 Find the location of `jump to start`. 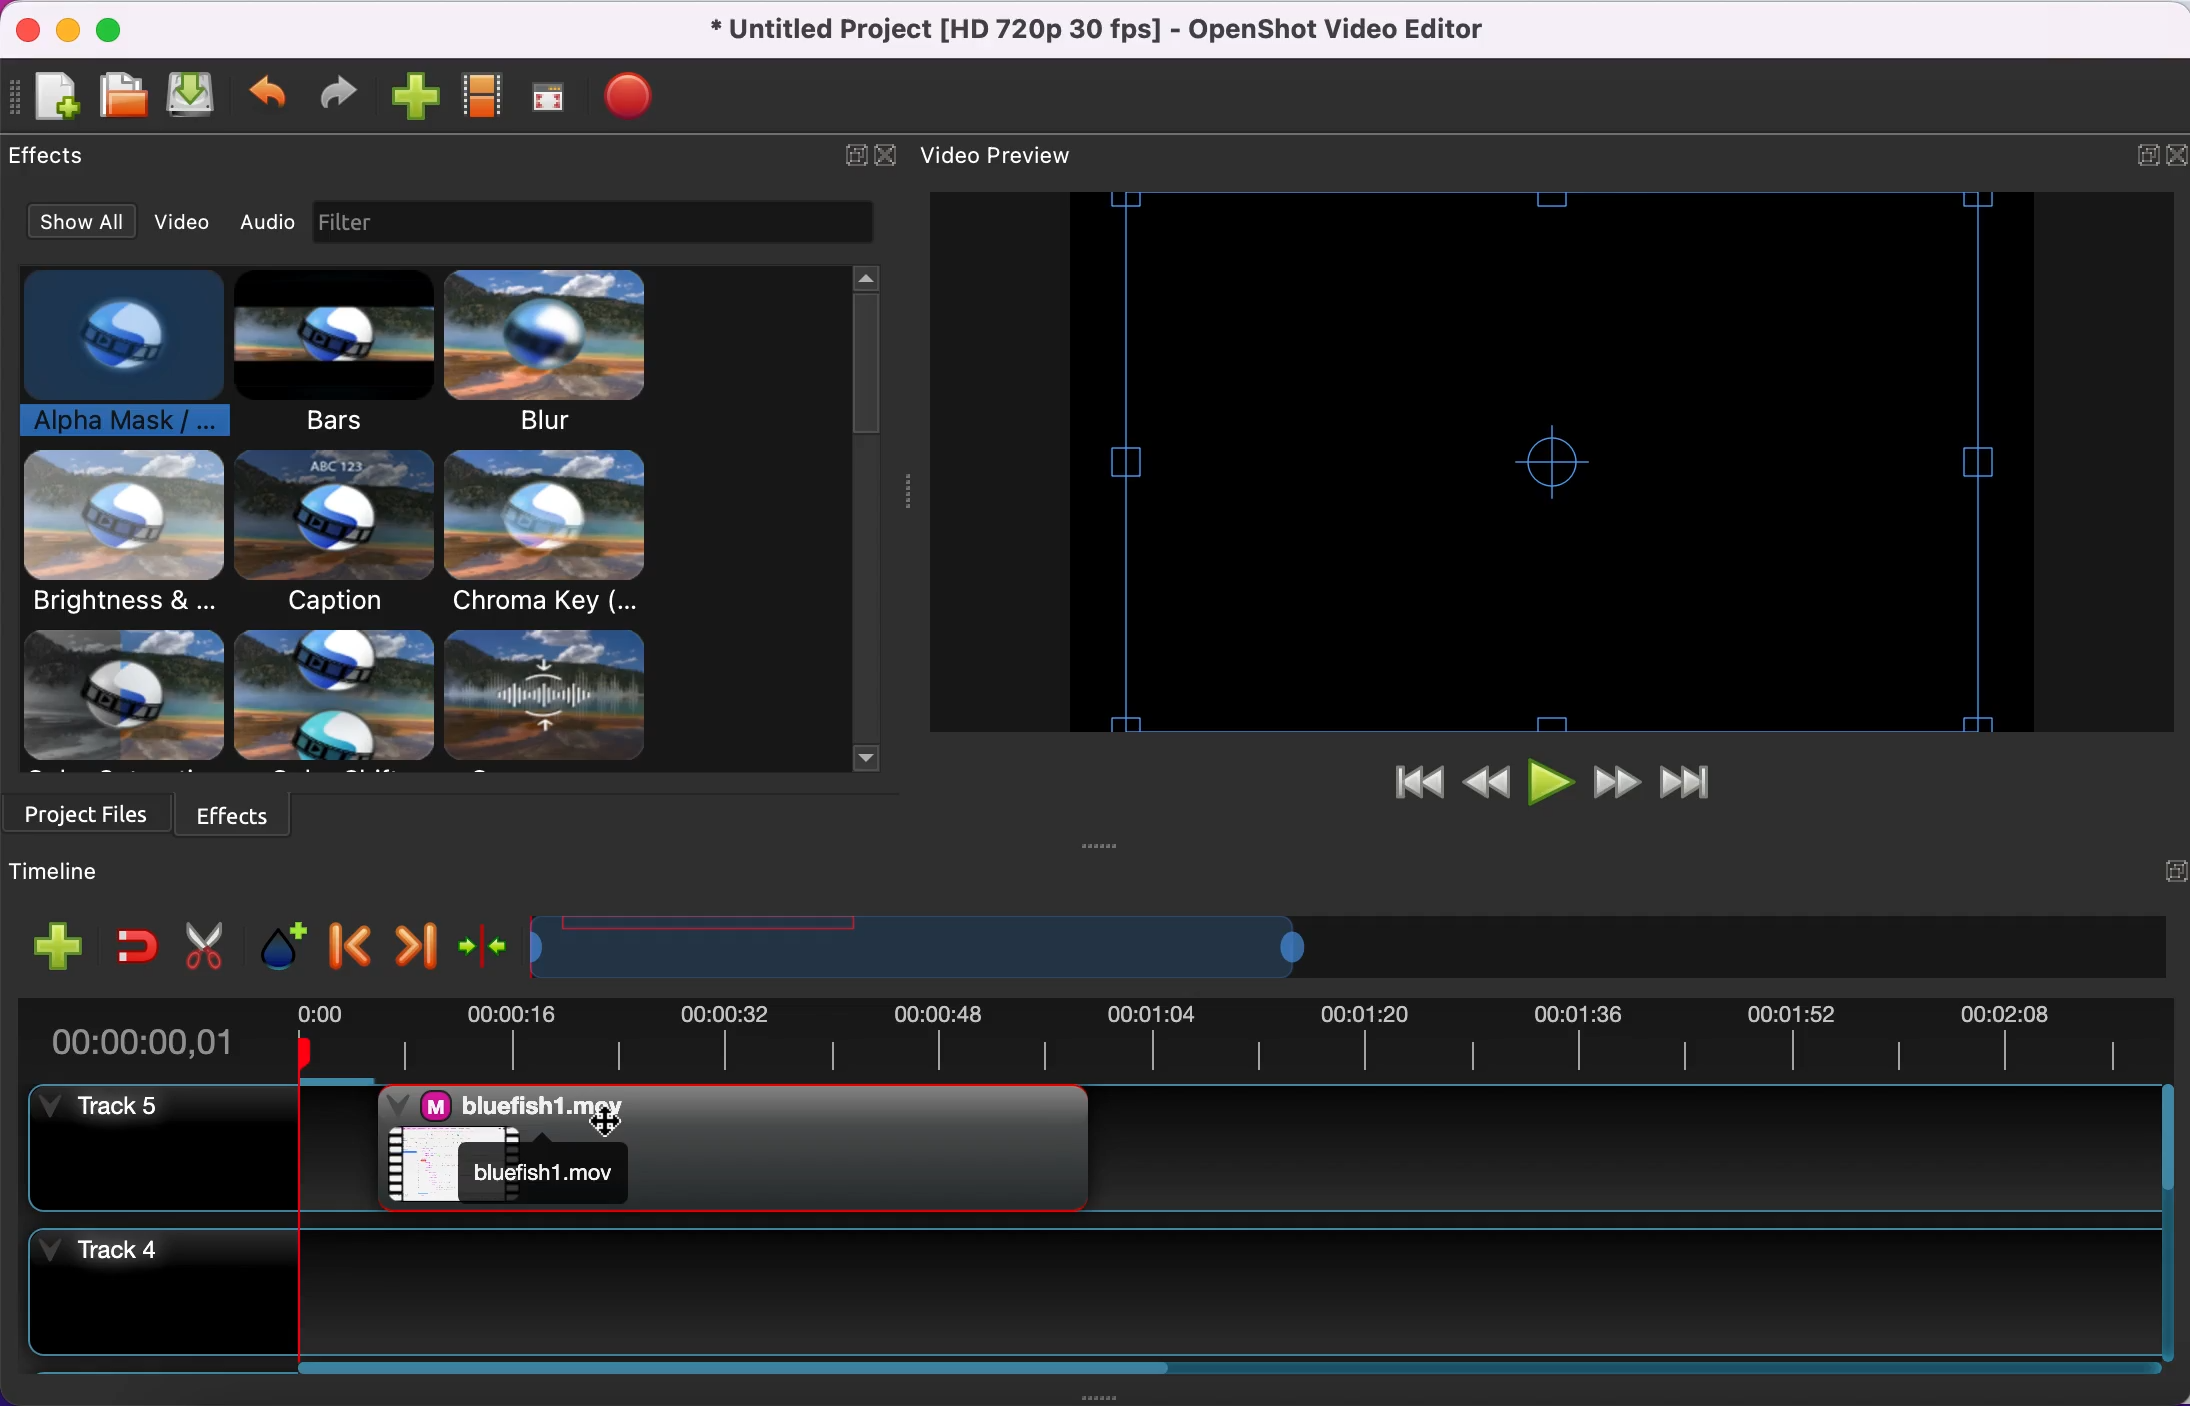

jump to start is located at coordinates (1406, 786).